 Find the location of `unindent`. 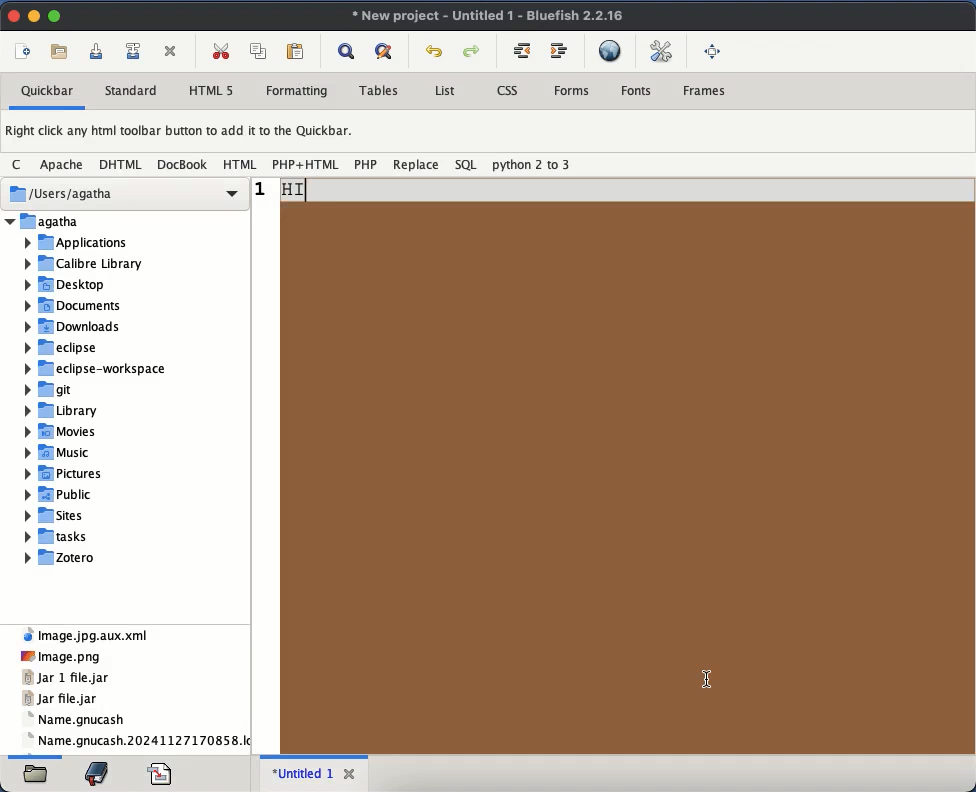

unindent is located at coordinates (522, 49).